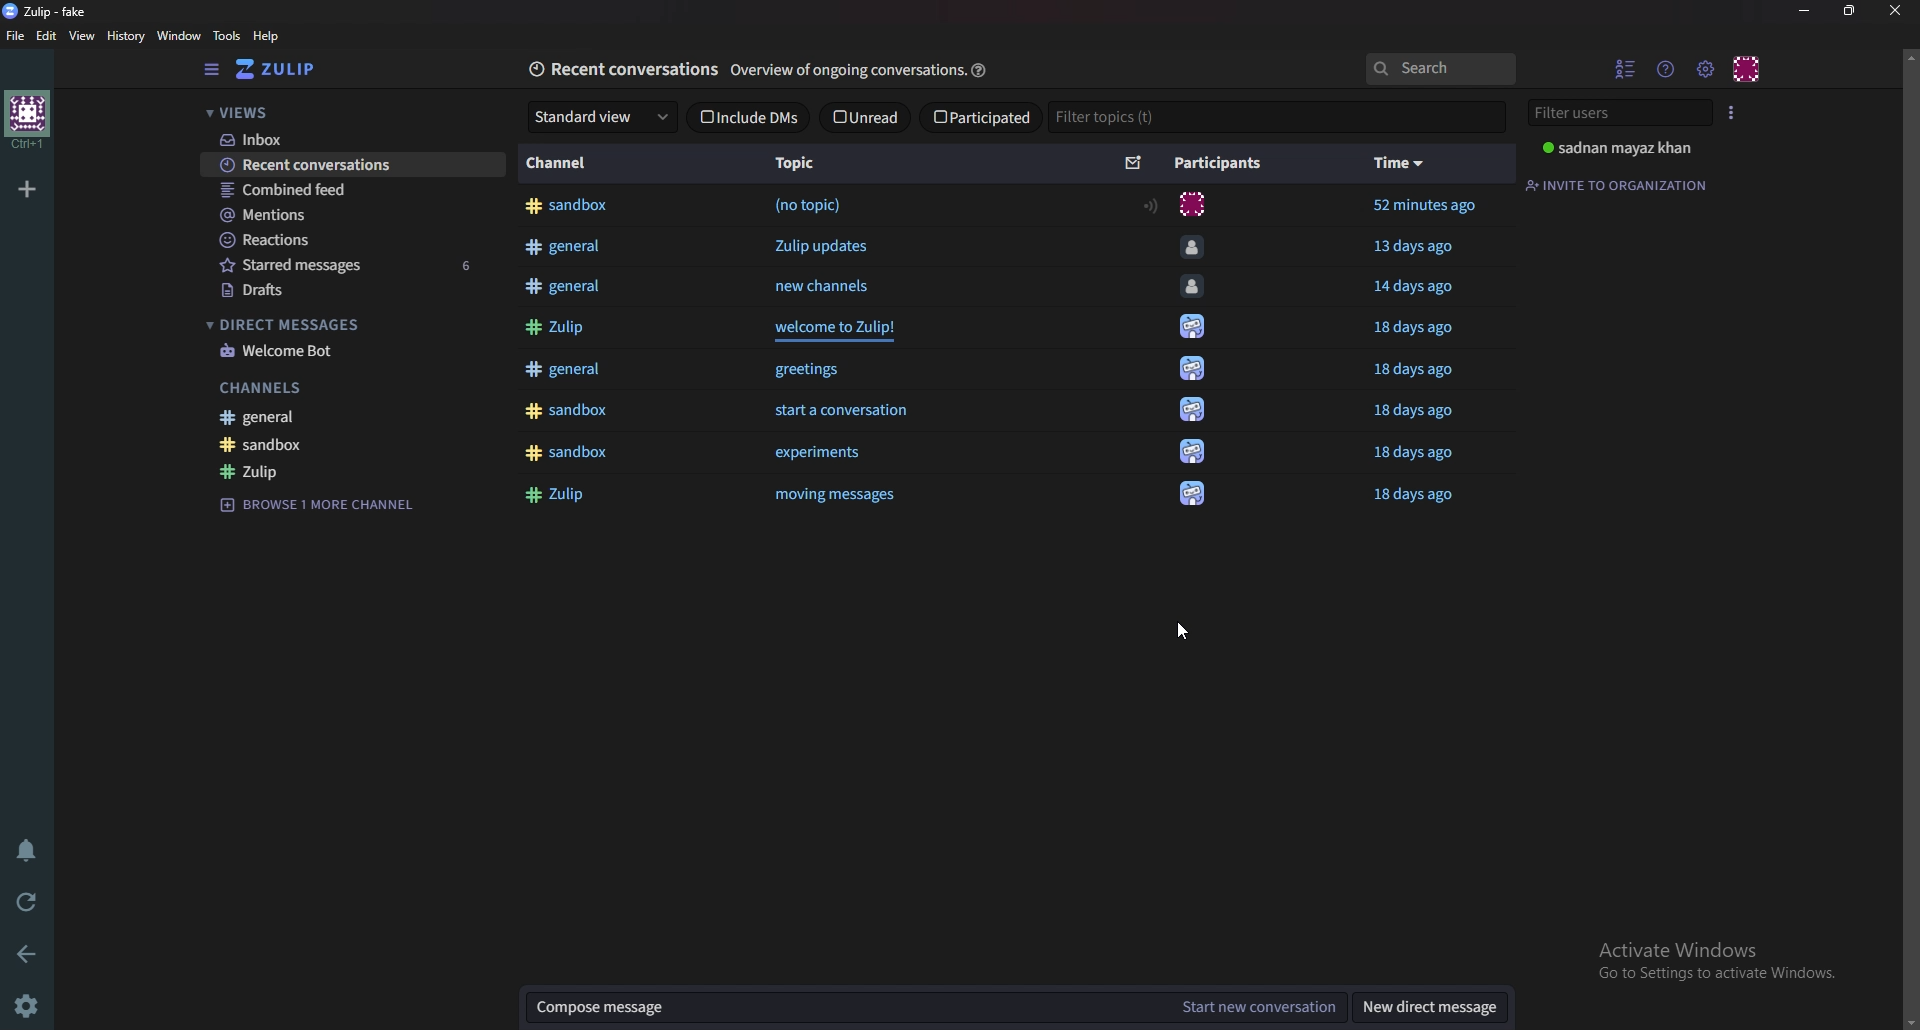 This screenshot has height=1030, width=1920. I want to click on User list style, so click(1728, 113).